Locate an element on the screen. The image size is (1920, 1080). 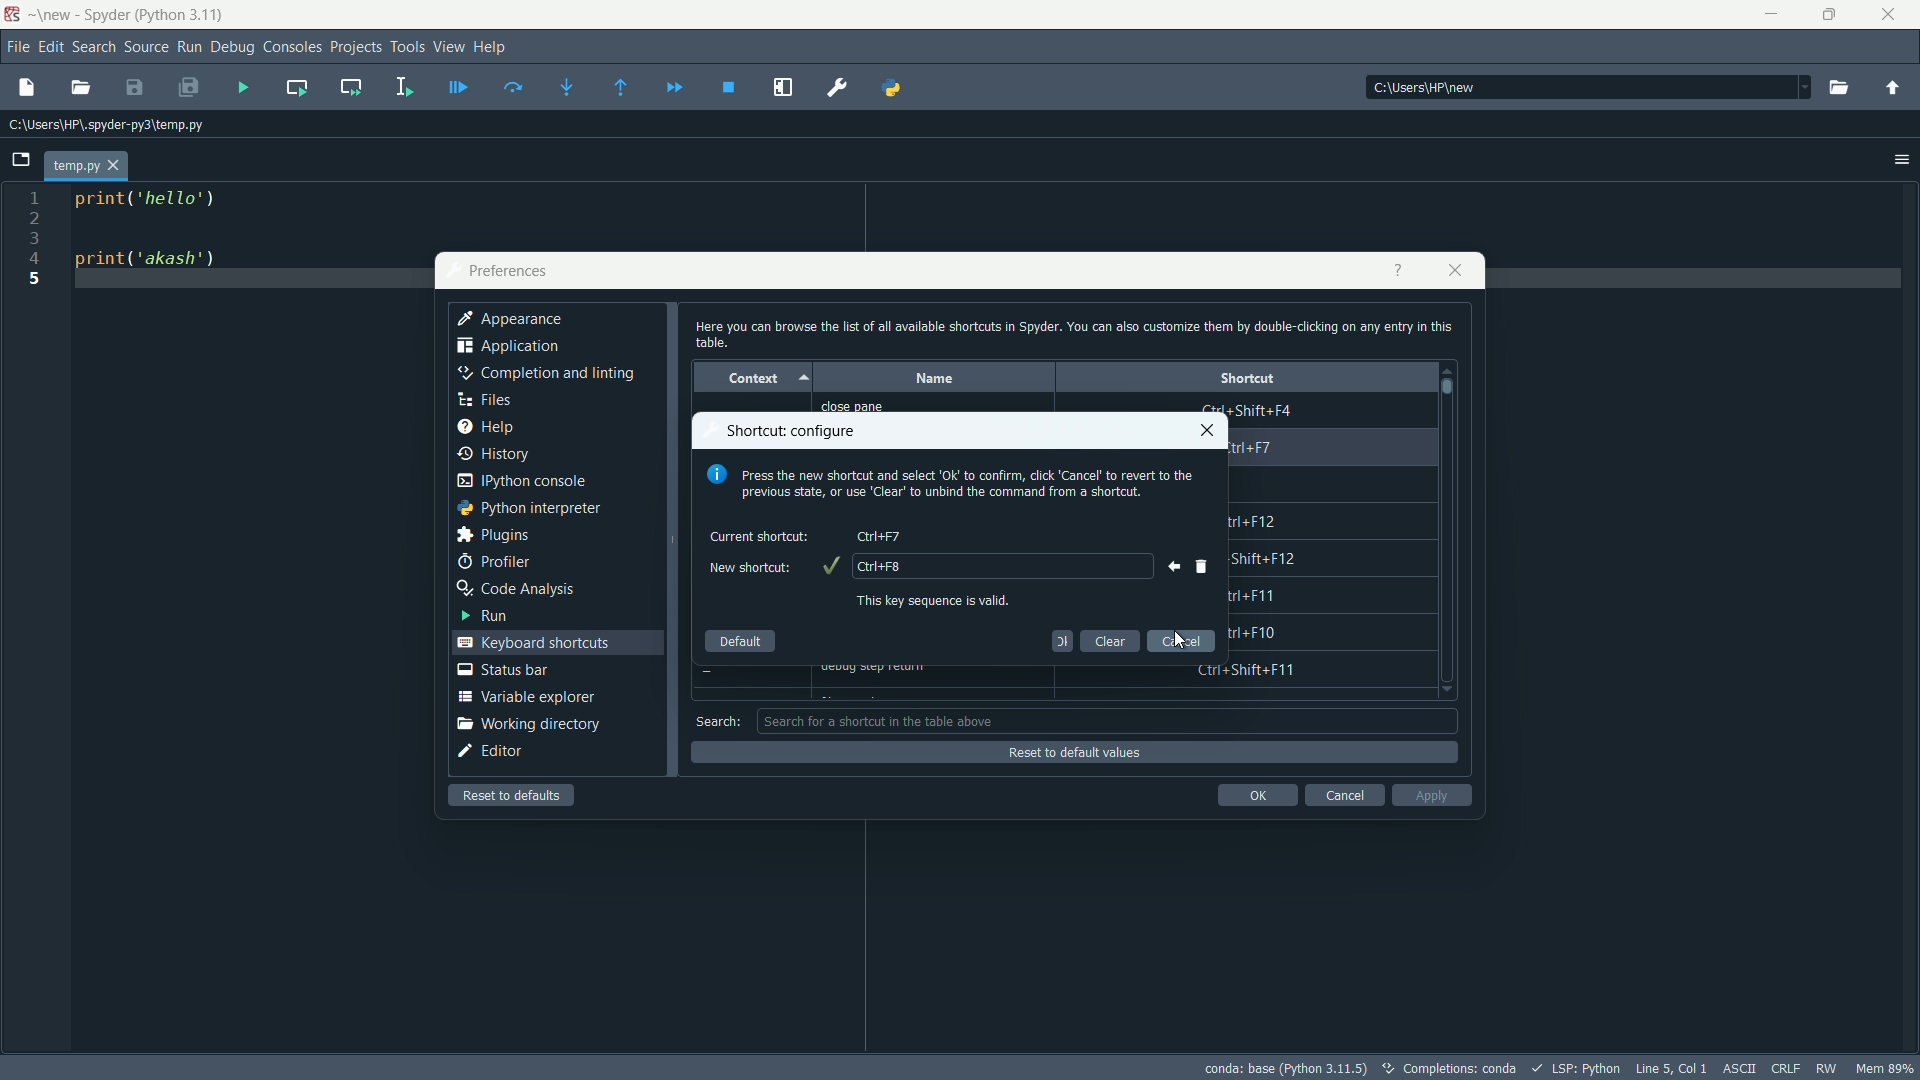
history is located at coordinates (495, 454).